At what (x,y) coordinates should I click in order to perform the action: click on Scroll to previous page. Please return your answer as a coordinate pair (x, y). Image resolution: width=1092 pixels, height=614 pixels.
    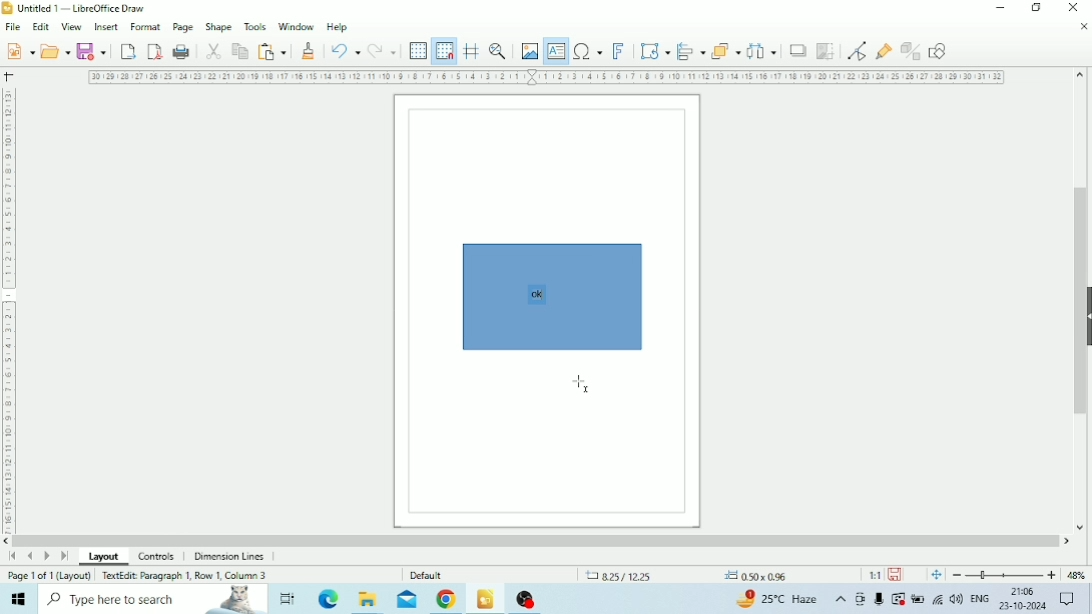
    Looking at the image, I should click on (31, 556).